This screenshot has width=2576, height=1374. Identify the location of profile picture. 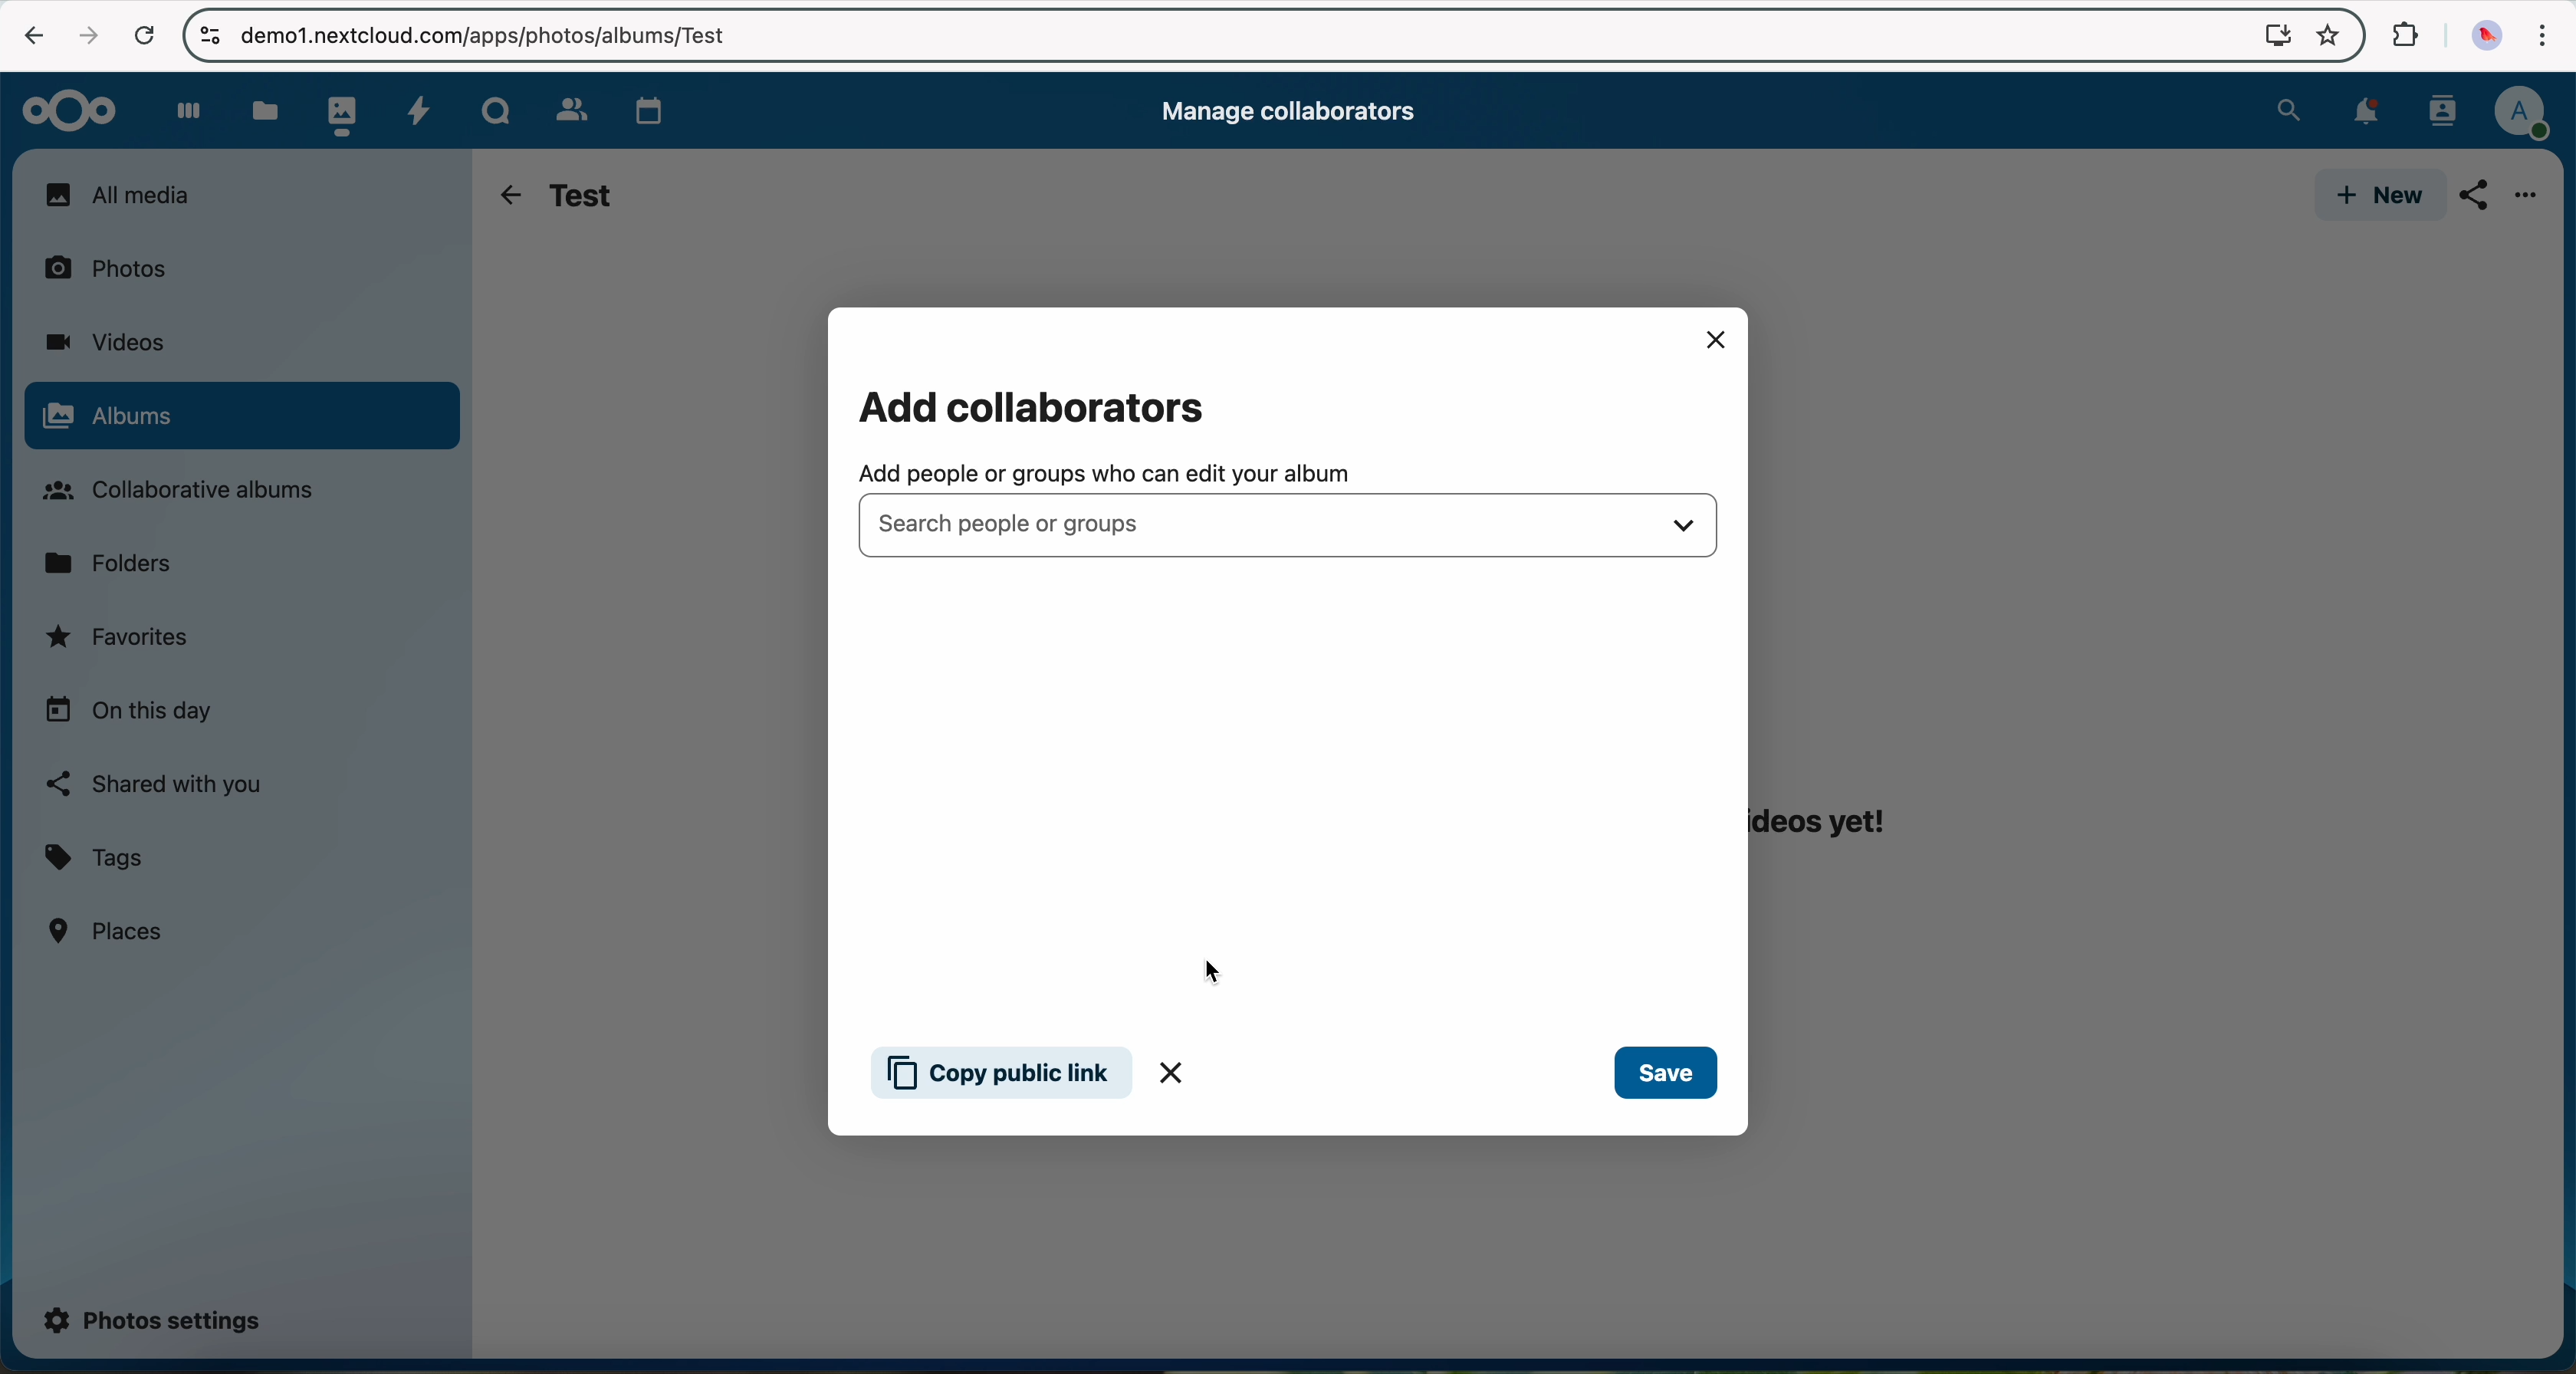
(2482, 37).